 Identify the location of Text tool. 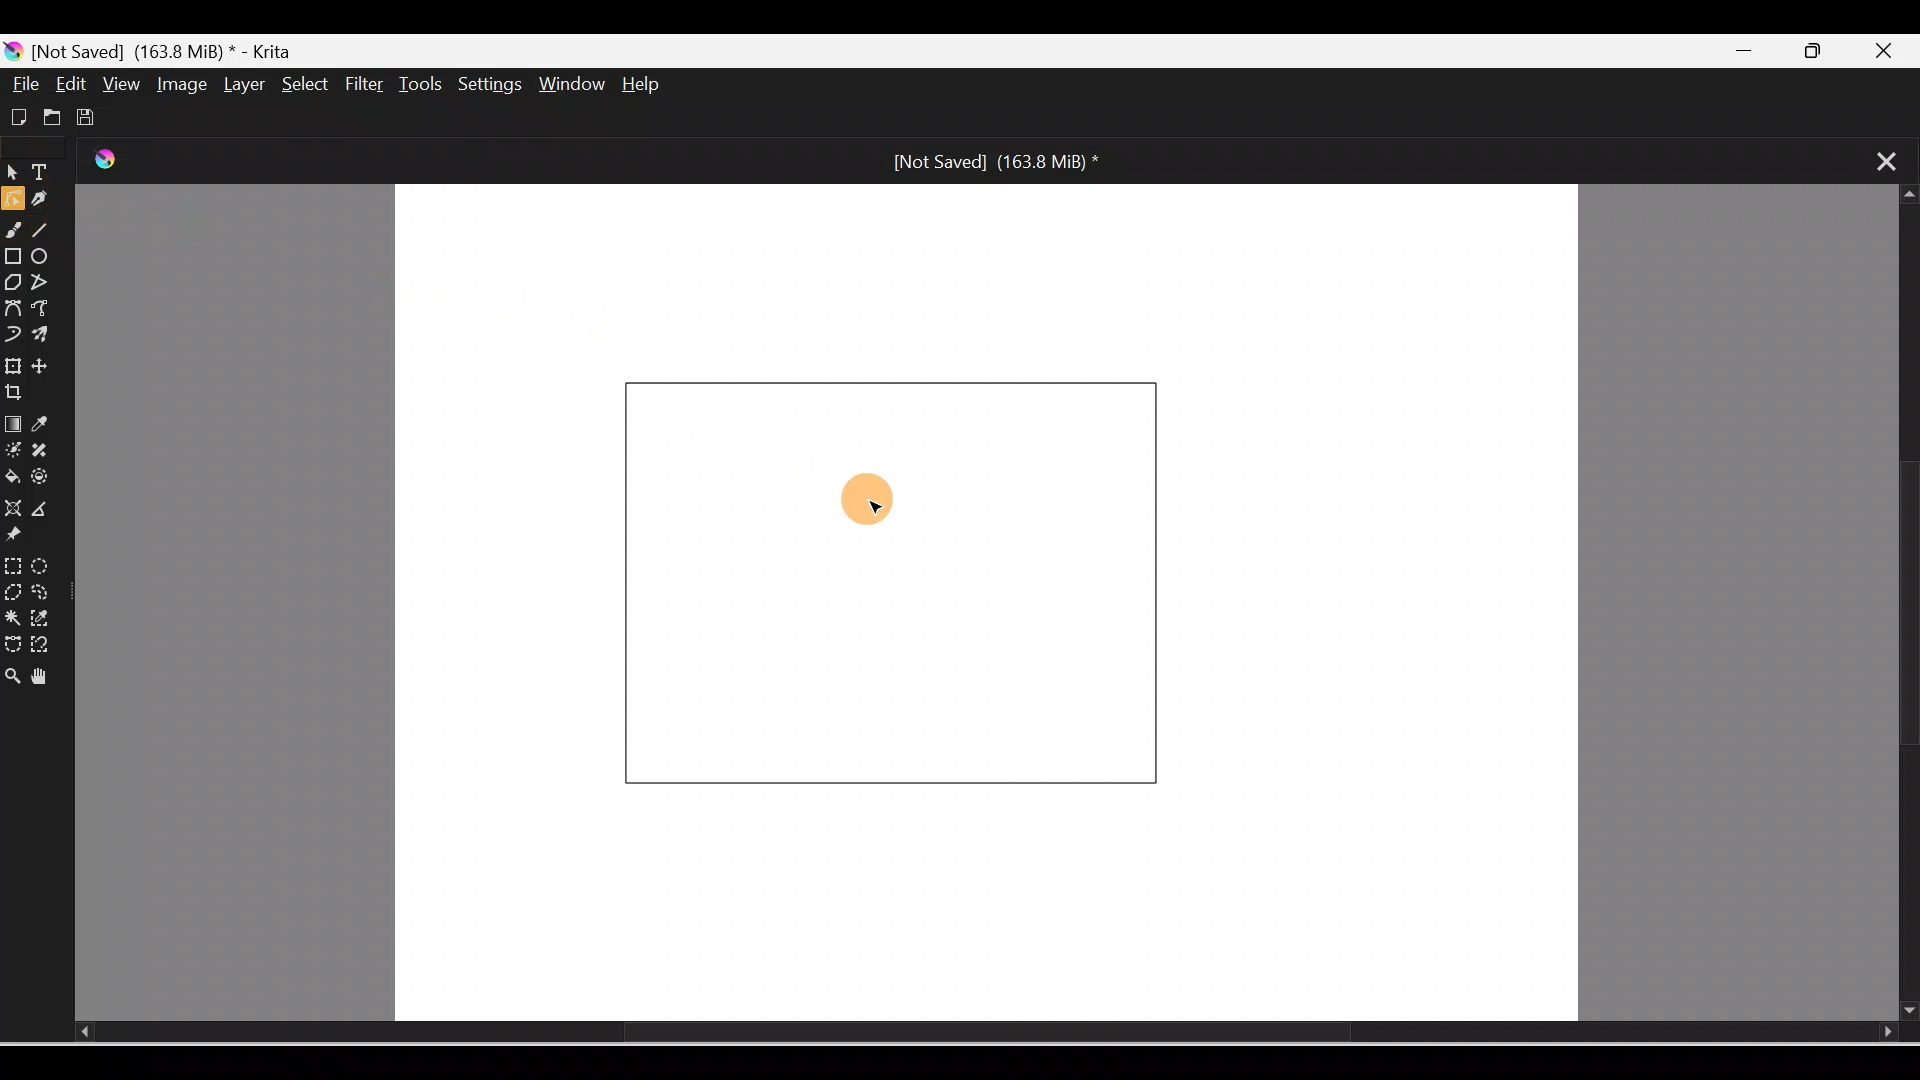
(44, 174).